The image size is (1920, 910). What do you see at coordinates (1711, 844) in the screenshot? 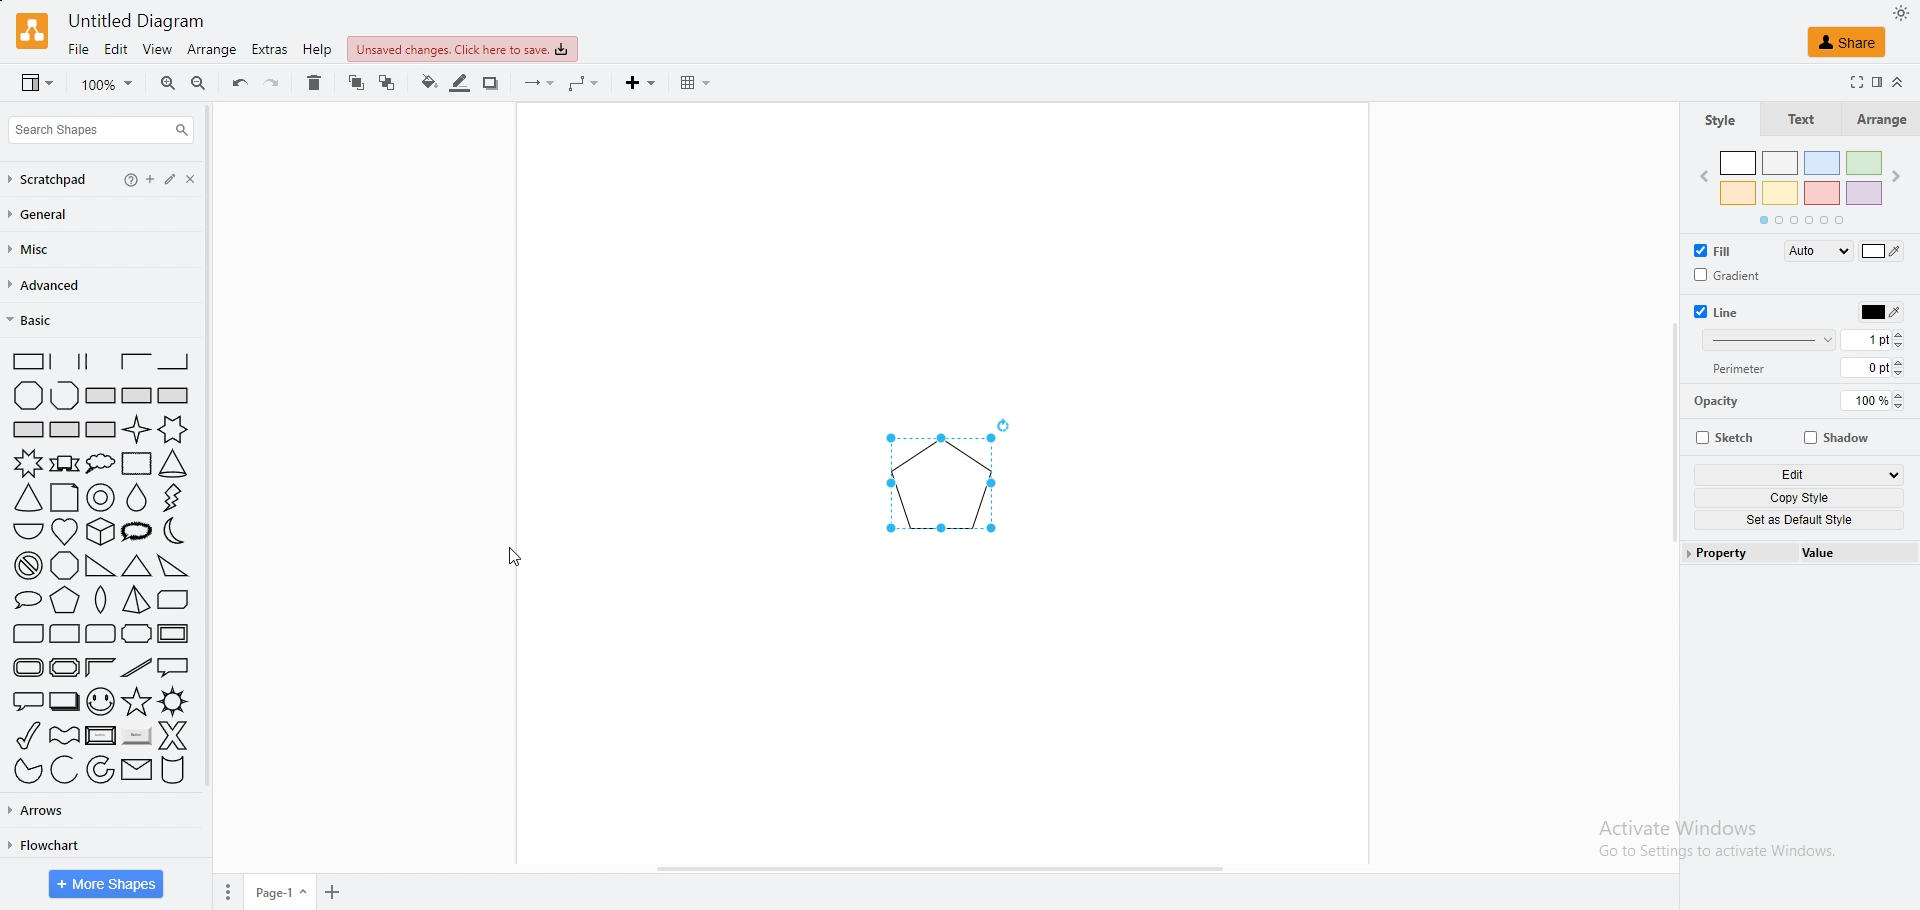
I see `Activate Windows
Go to Settings to activate Windows.` at bounding box center [1711, 844].